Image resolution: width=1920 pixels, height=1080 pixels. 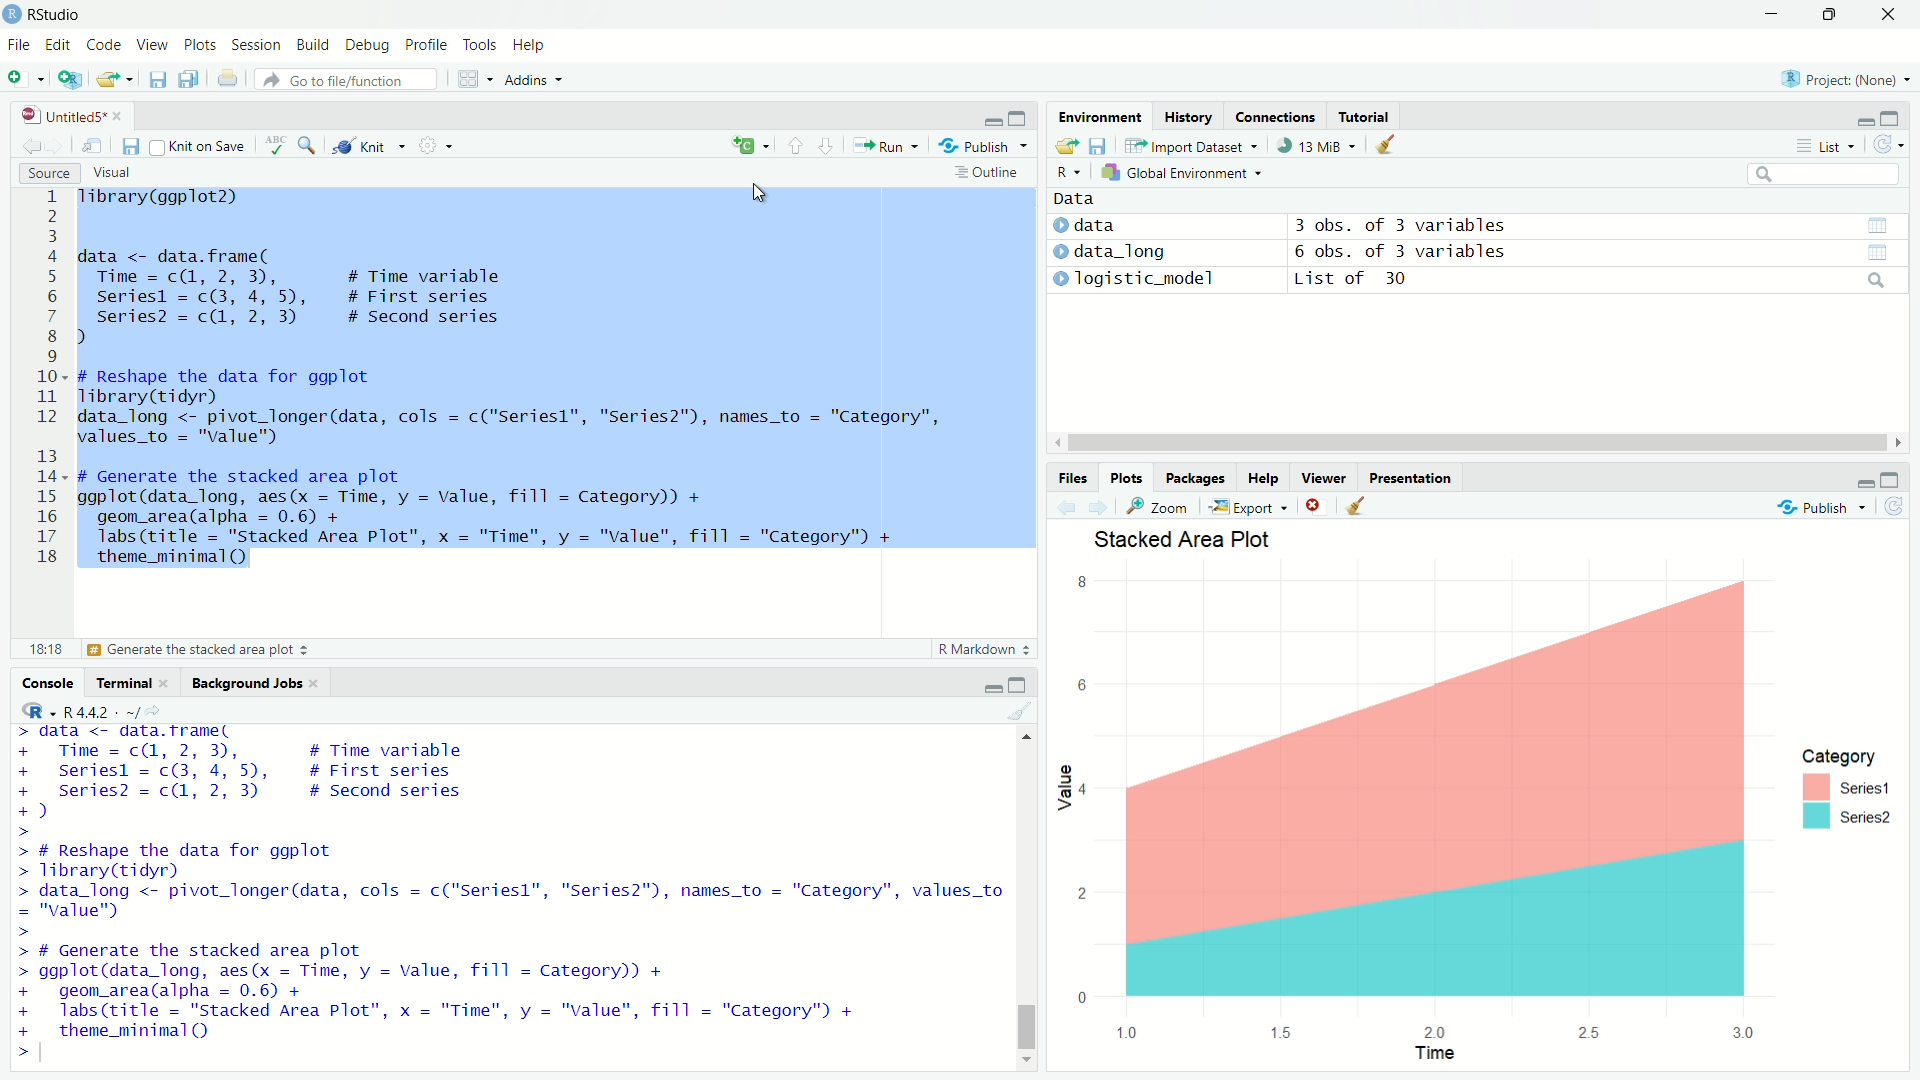 What do you see at coordinates (1200, 149) in the screenshot?
I see `Import Dataset` at bounding box center [1200, 149].